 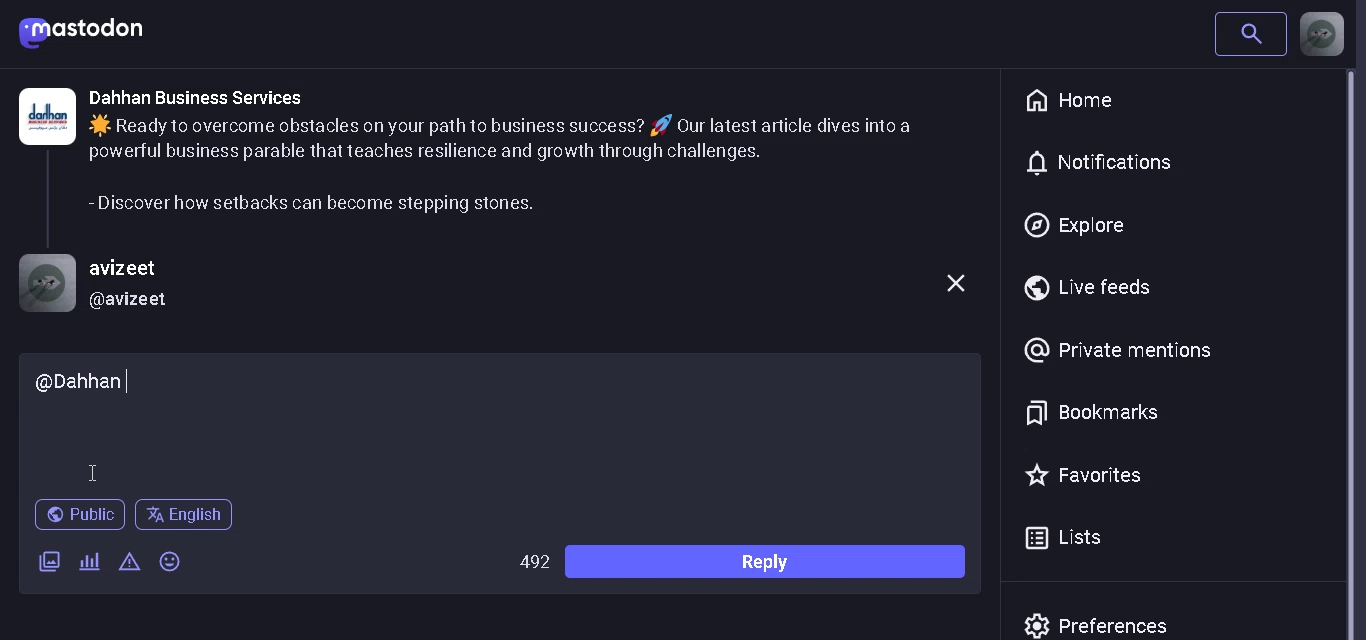 What do you see at coordinates (1322, 34) in the screenshot?
I see `profile picture` at bounding box center [1322, 34].